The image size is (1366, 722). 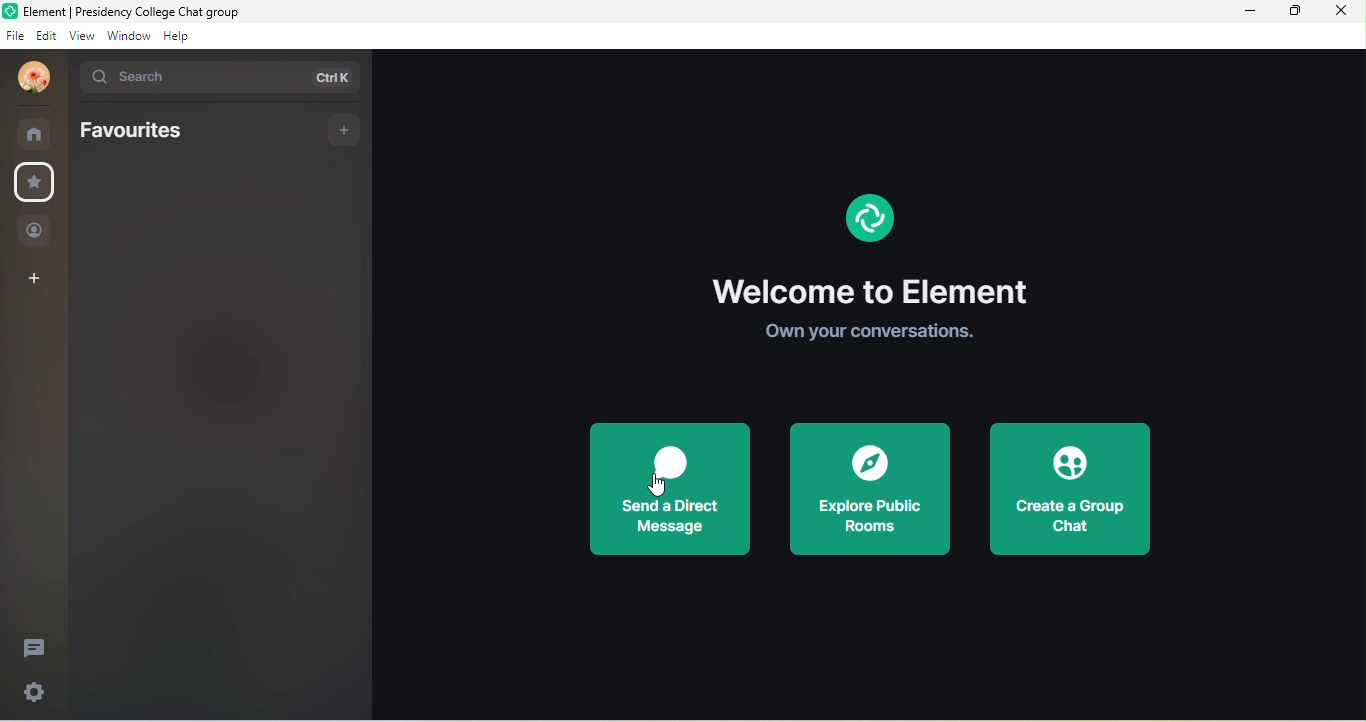 What do you see at coordinates (35, 694) in the screenshot?
I see `settings` at bounding box center [35, 694].